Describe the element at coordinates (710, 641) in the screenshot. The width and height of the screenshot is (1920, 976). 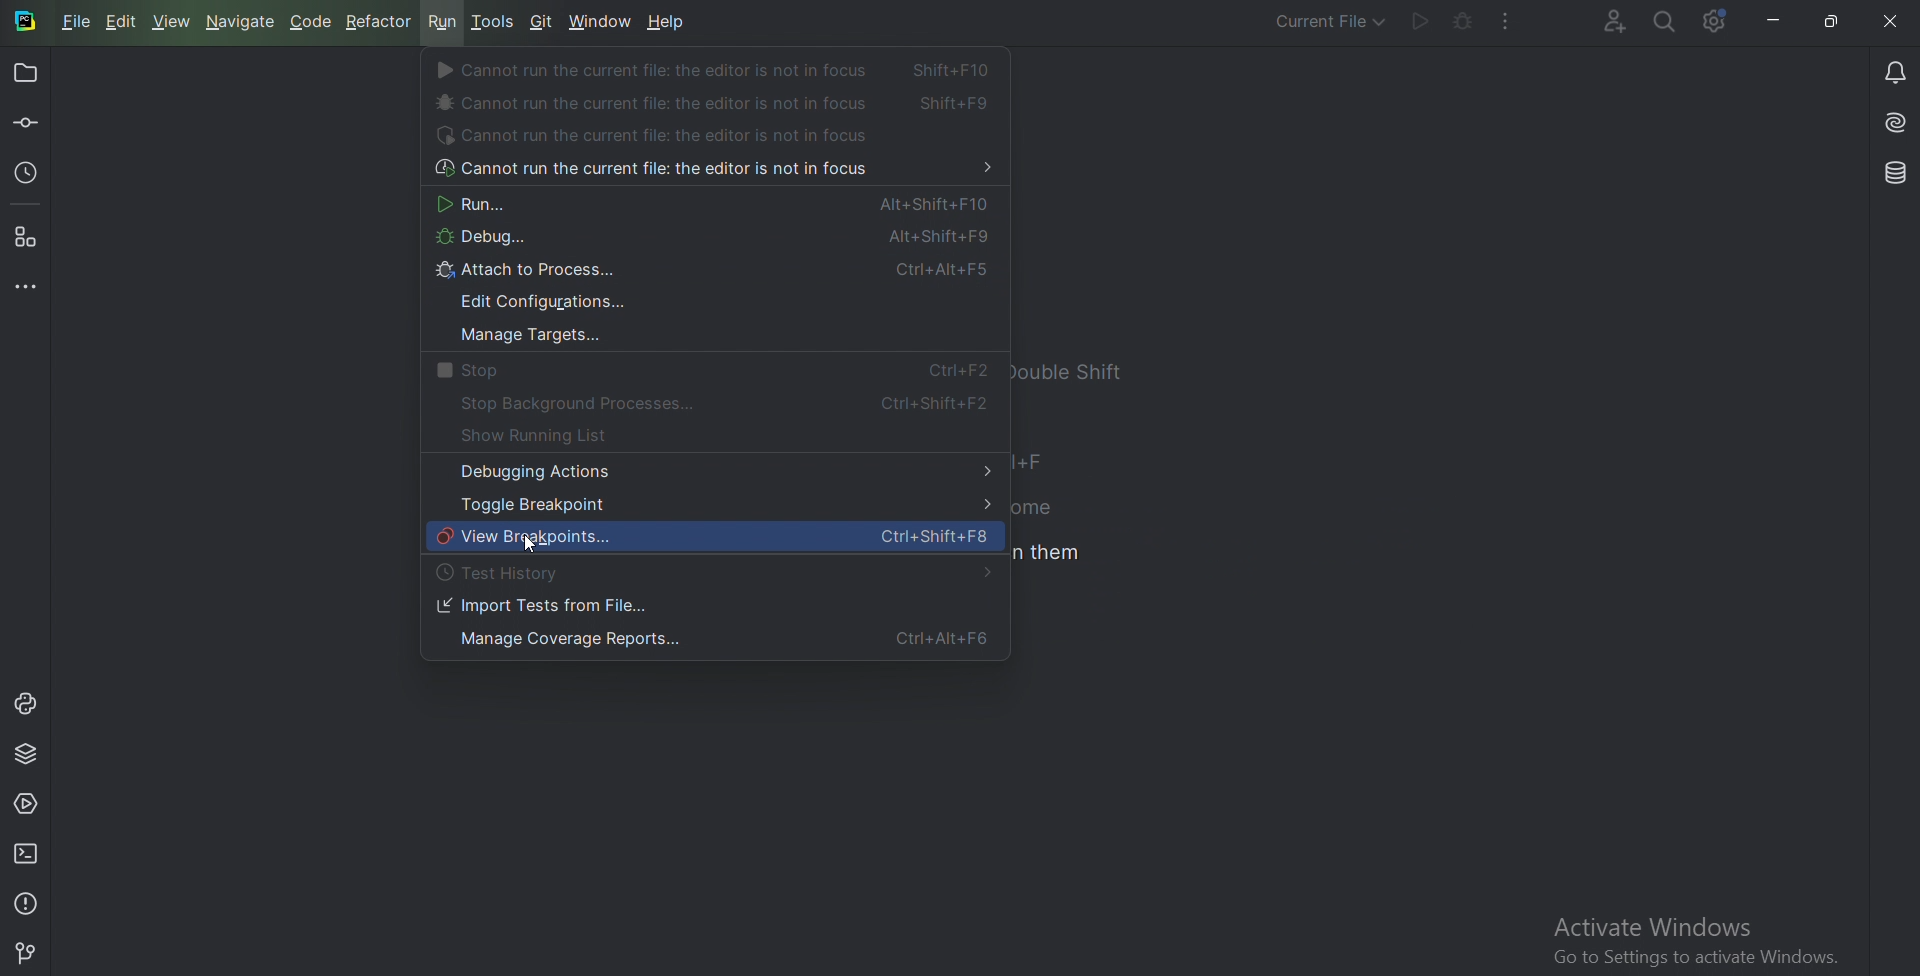
I see `Manage coverage reports` at that location.